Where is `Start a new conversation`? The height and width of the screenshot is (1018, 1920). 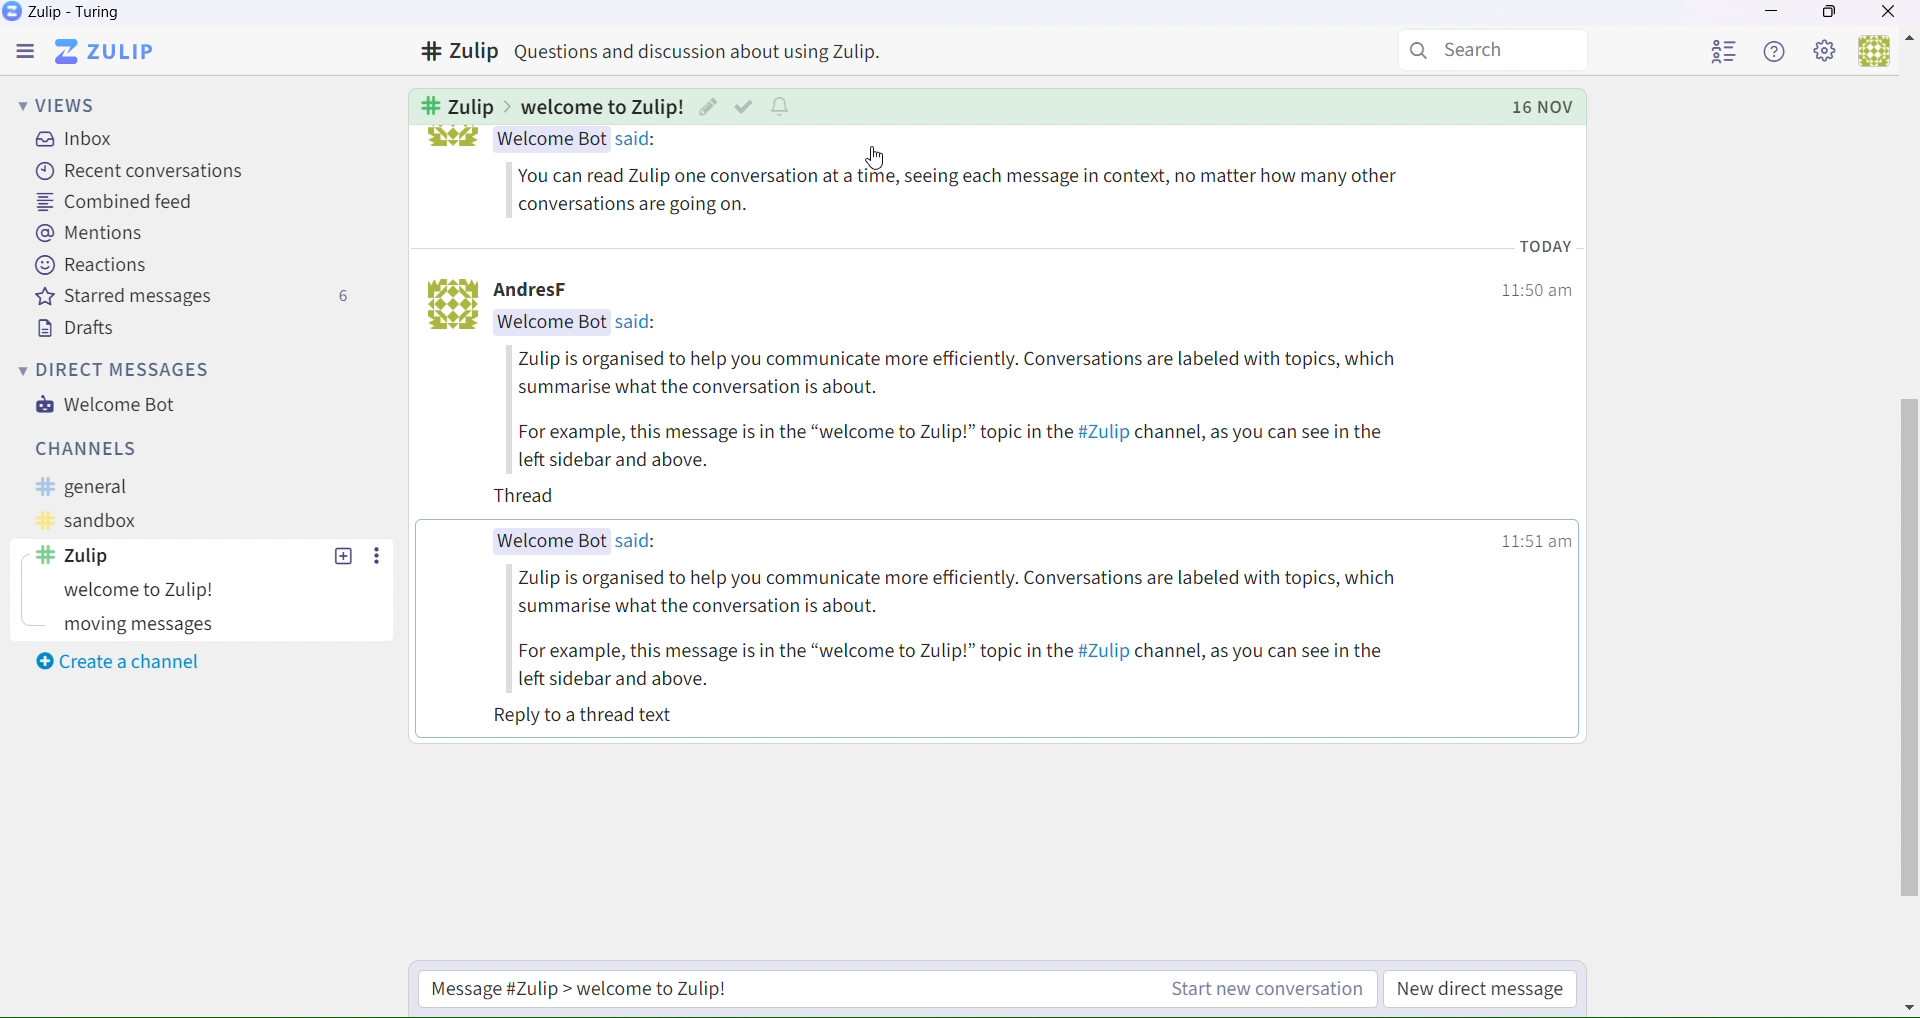 Start a new conversation is located at coordinates (696, 990).